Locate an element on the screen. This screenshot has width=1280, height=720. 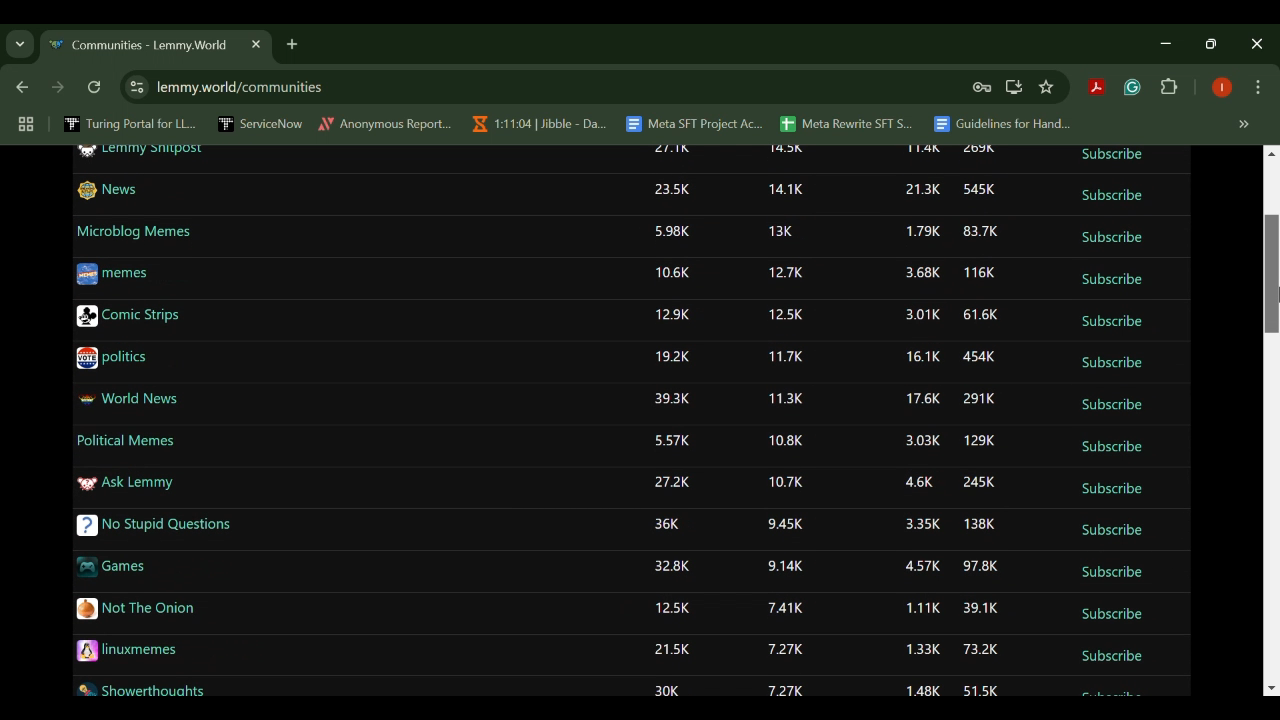
3.03K is located at coordinates (921, 443).